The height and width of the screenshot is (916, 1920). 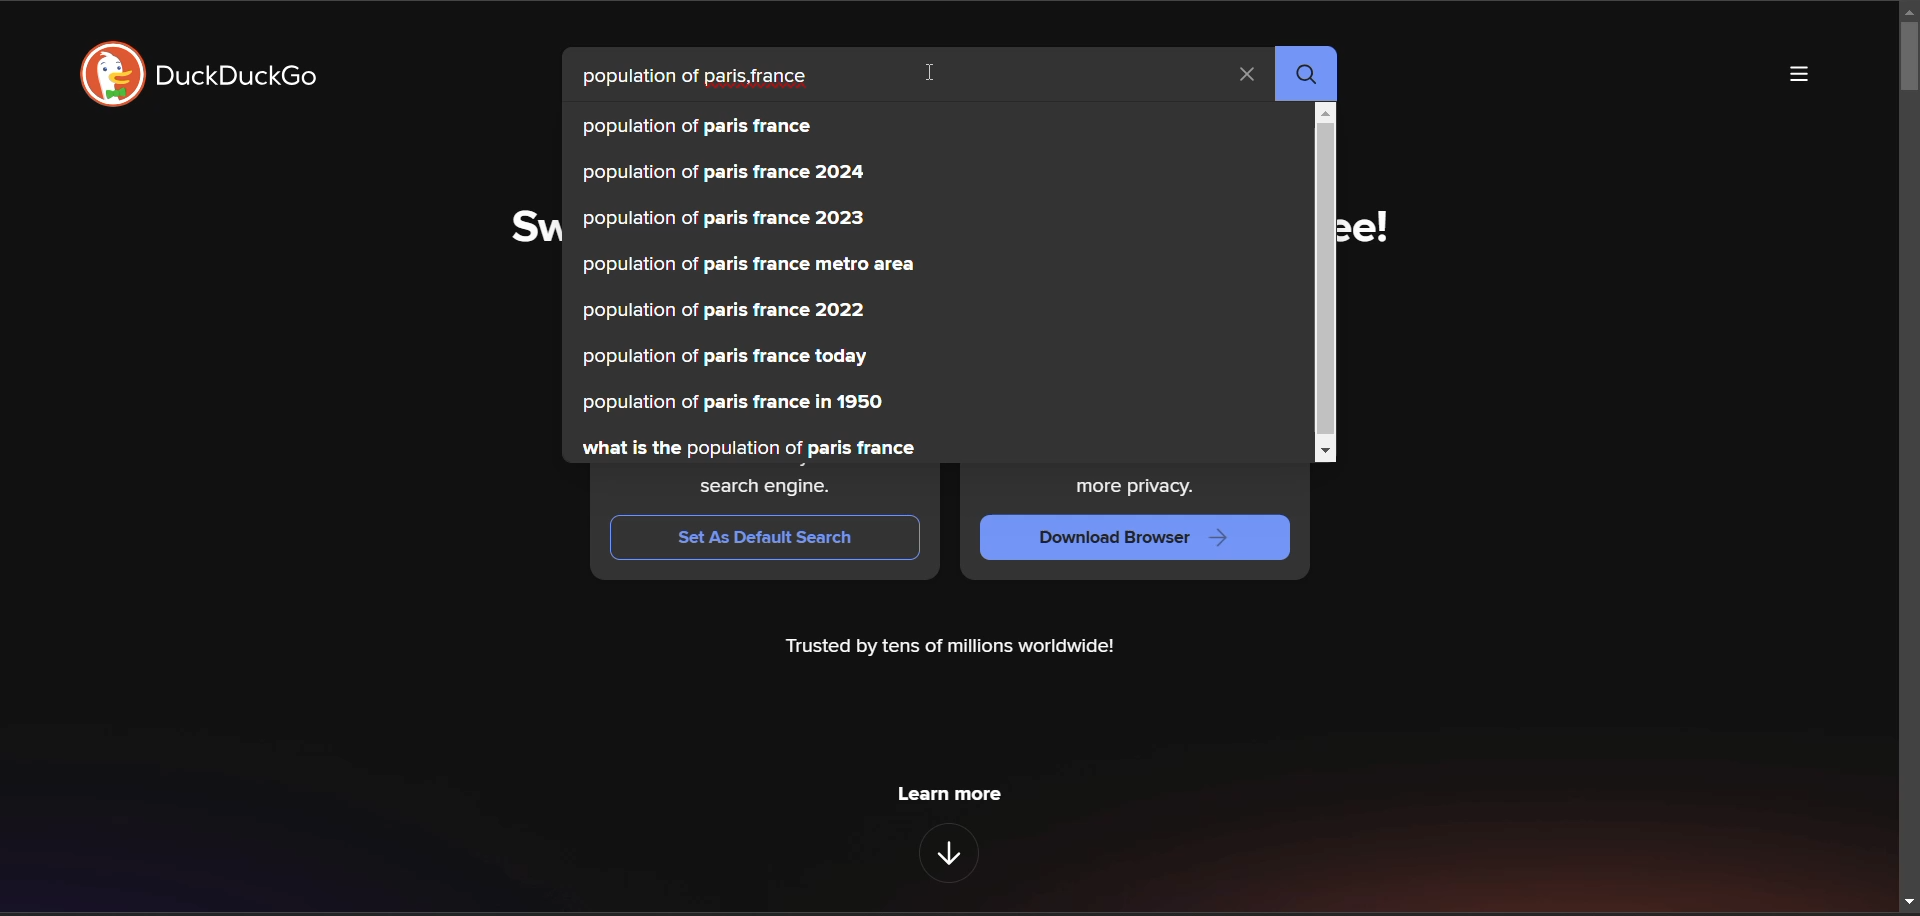 What do you see at coordinates (727, 359) in the screenshot?
I see `population of paris france today` at bounding box center [727, 359].